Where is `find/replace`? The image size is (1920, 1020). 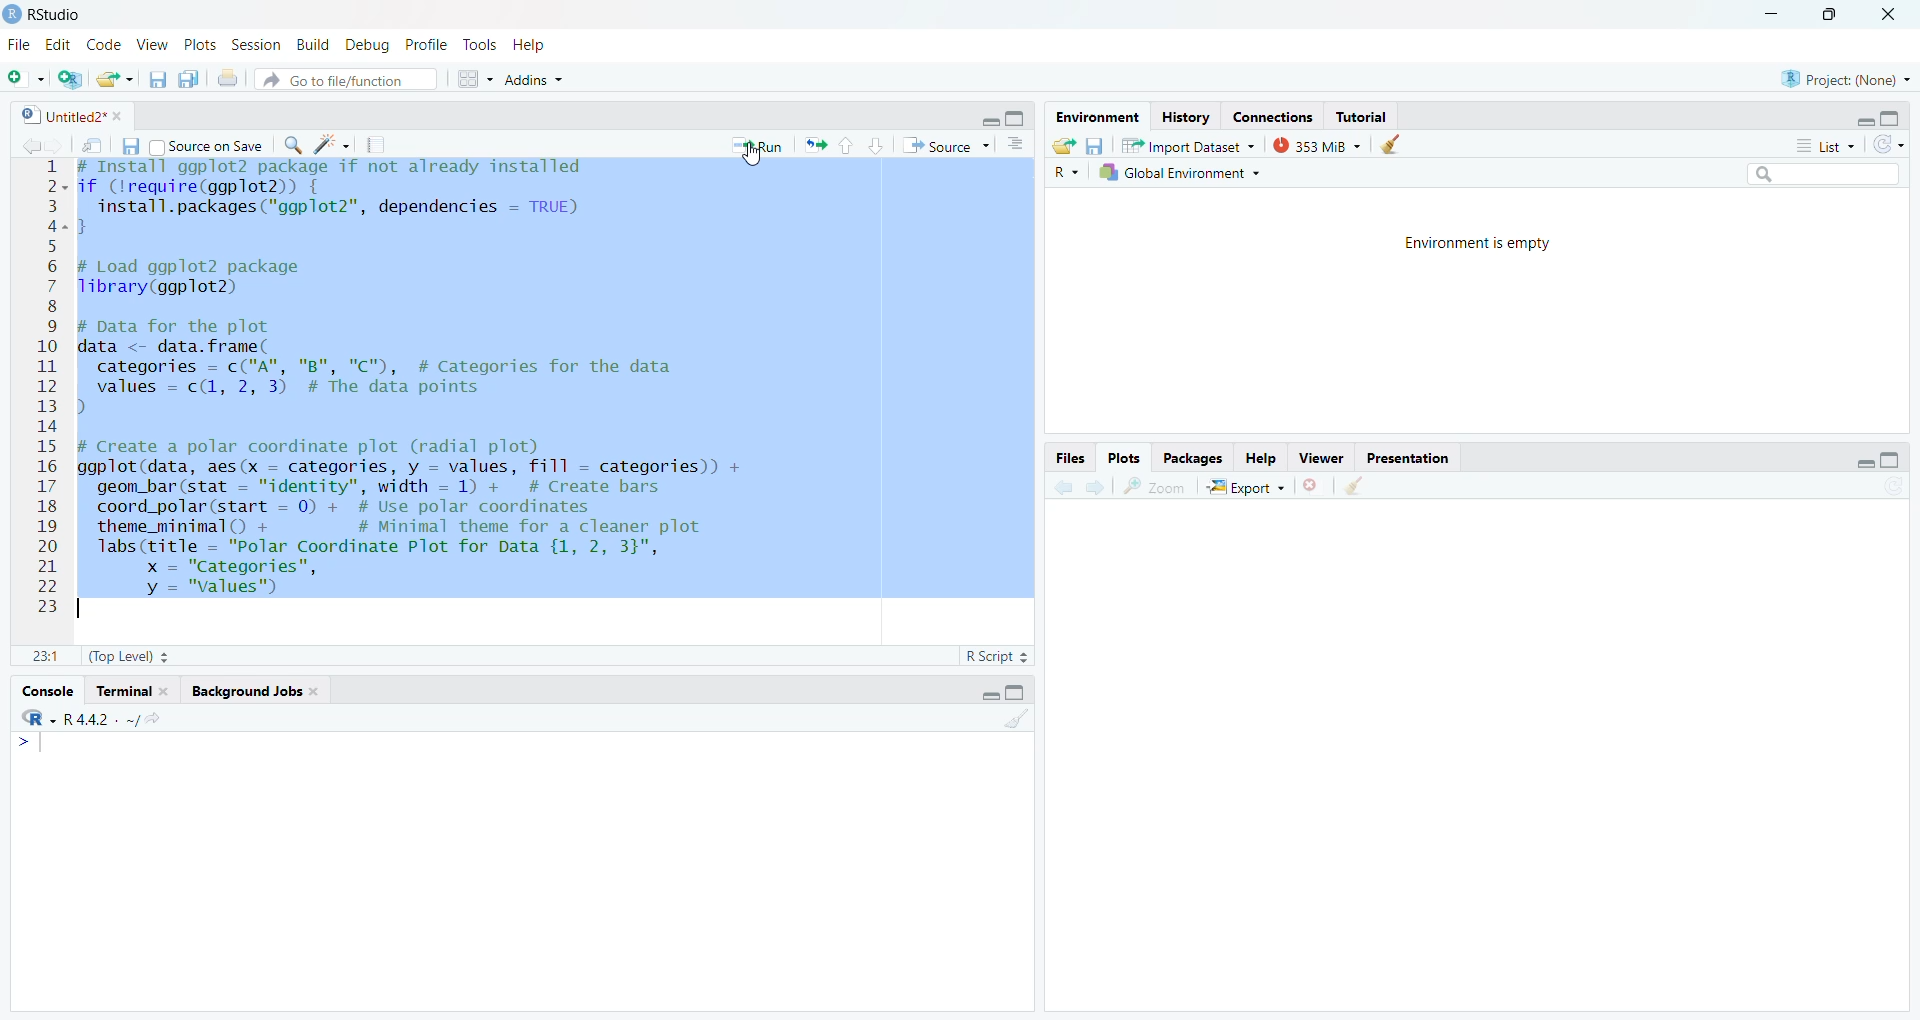
find/replace is located at coordinates (292, 144).